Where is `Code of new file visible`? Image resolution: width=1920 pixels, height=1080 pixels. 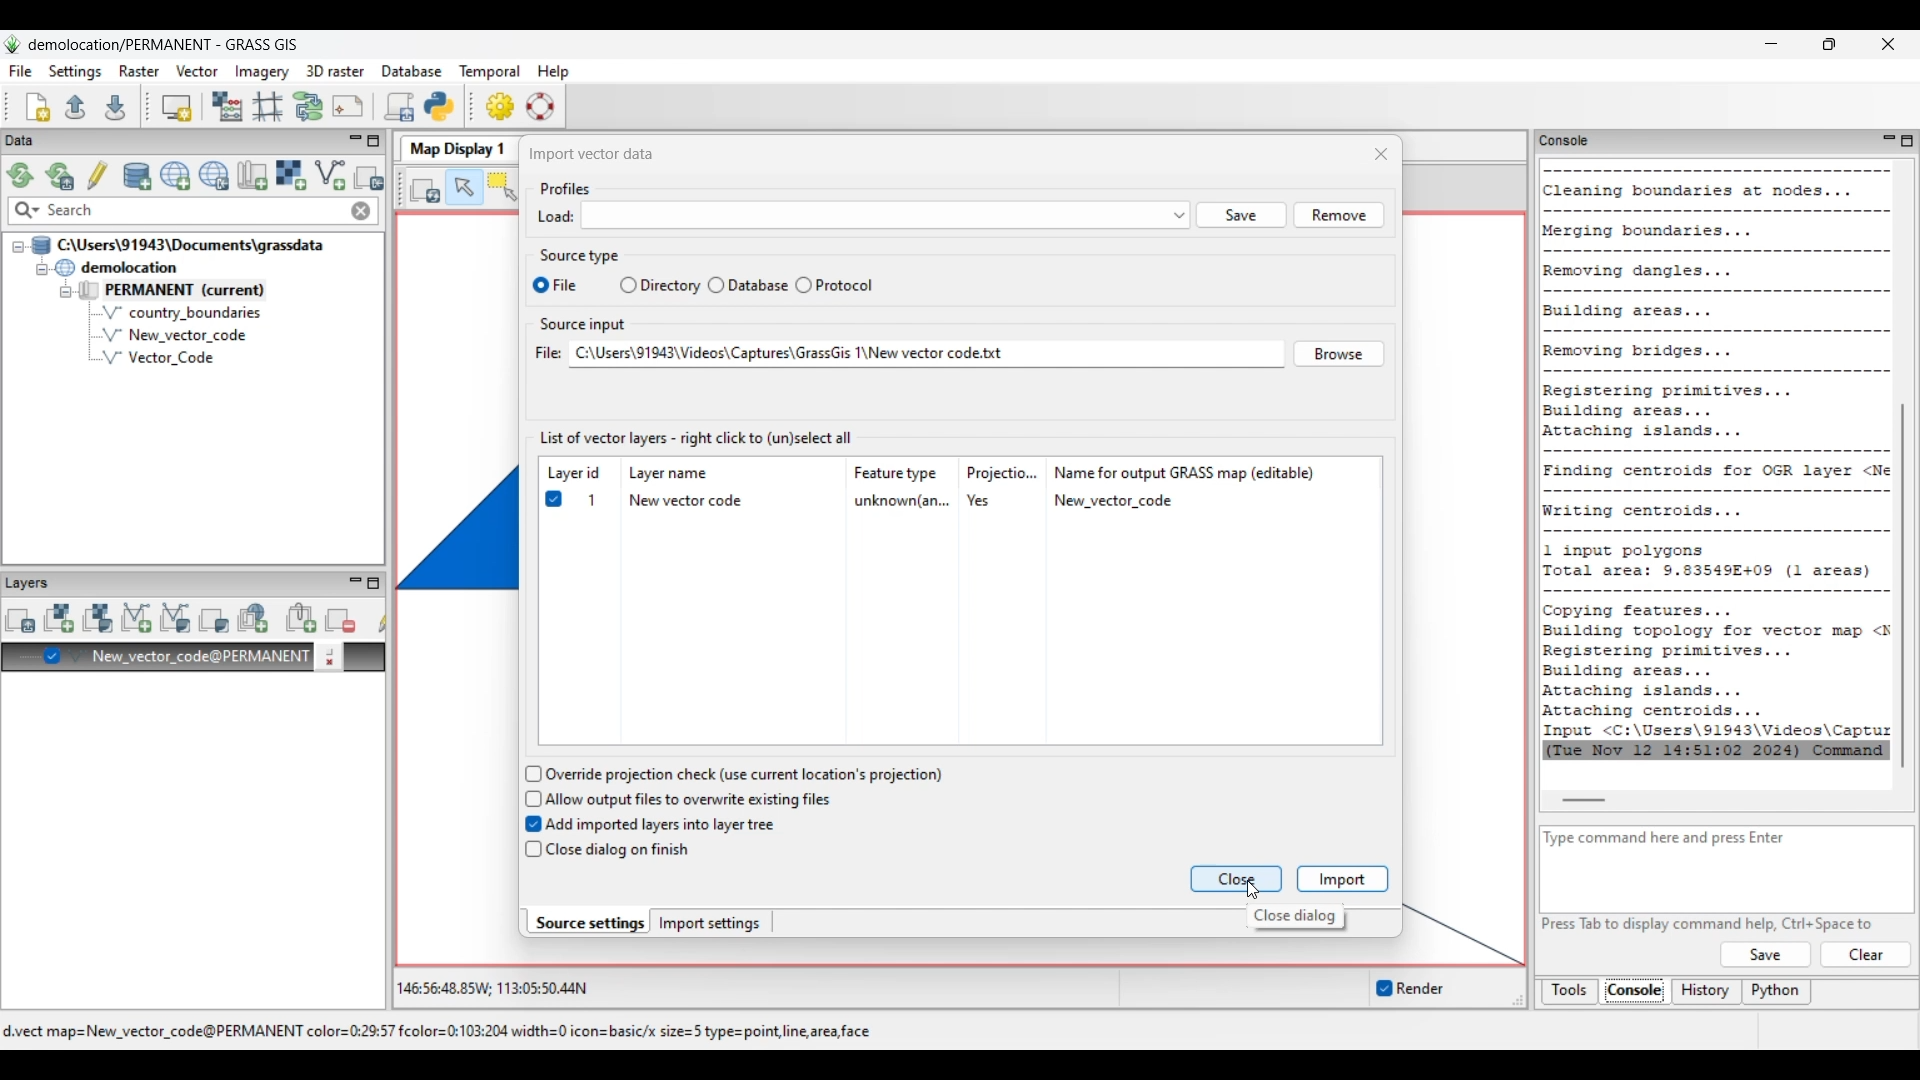 Code of new file visible is located at coordinates (1718, 460).